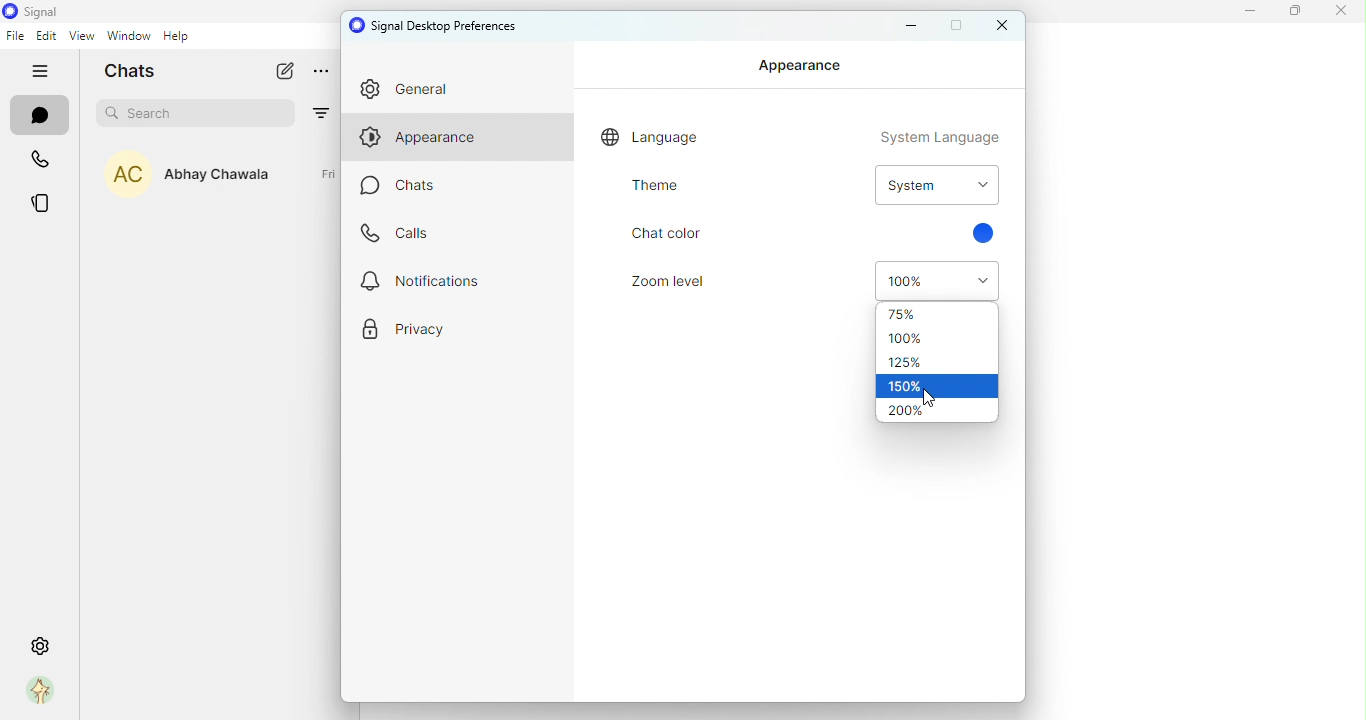 The image size is (1366, 720). I want to click on icon, so click(38, 12).